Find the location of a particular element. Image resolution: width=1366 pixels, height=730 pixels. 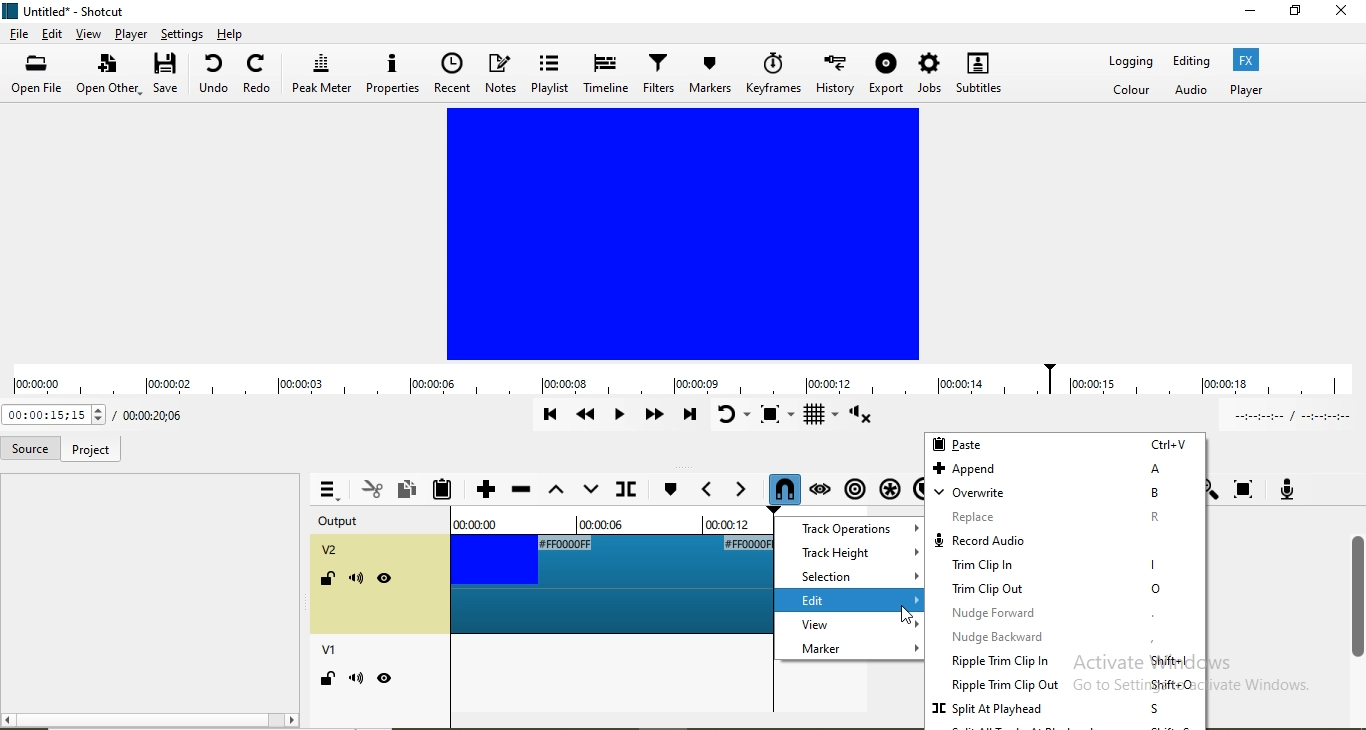

minimse is located at coordinates (1250, 14).